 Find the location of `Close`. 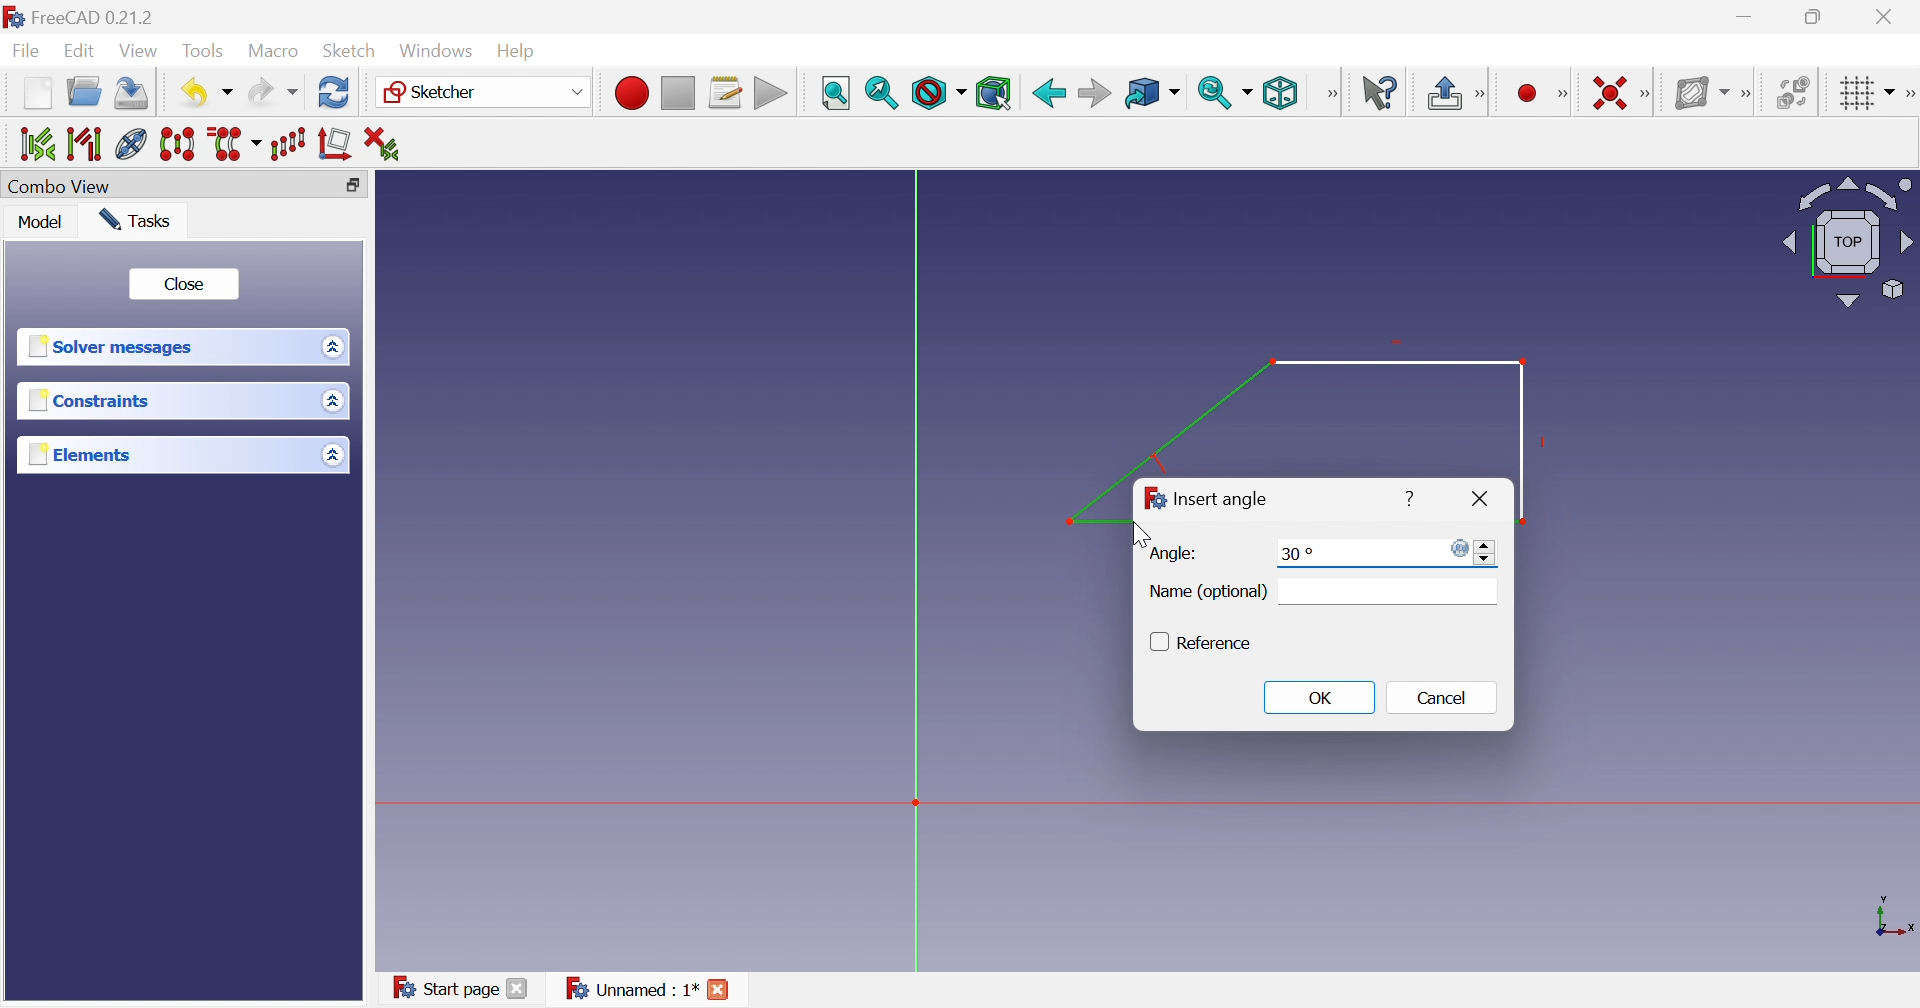

Close is located at coordinates (184, 282).